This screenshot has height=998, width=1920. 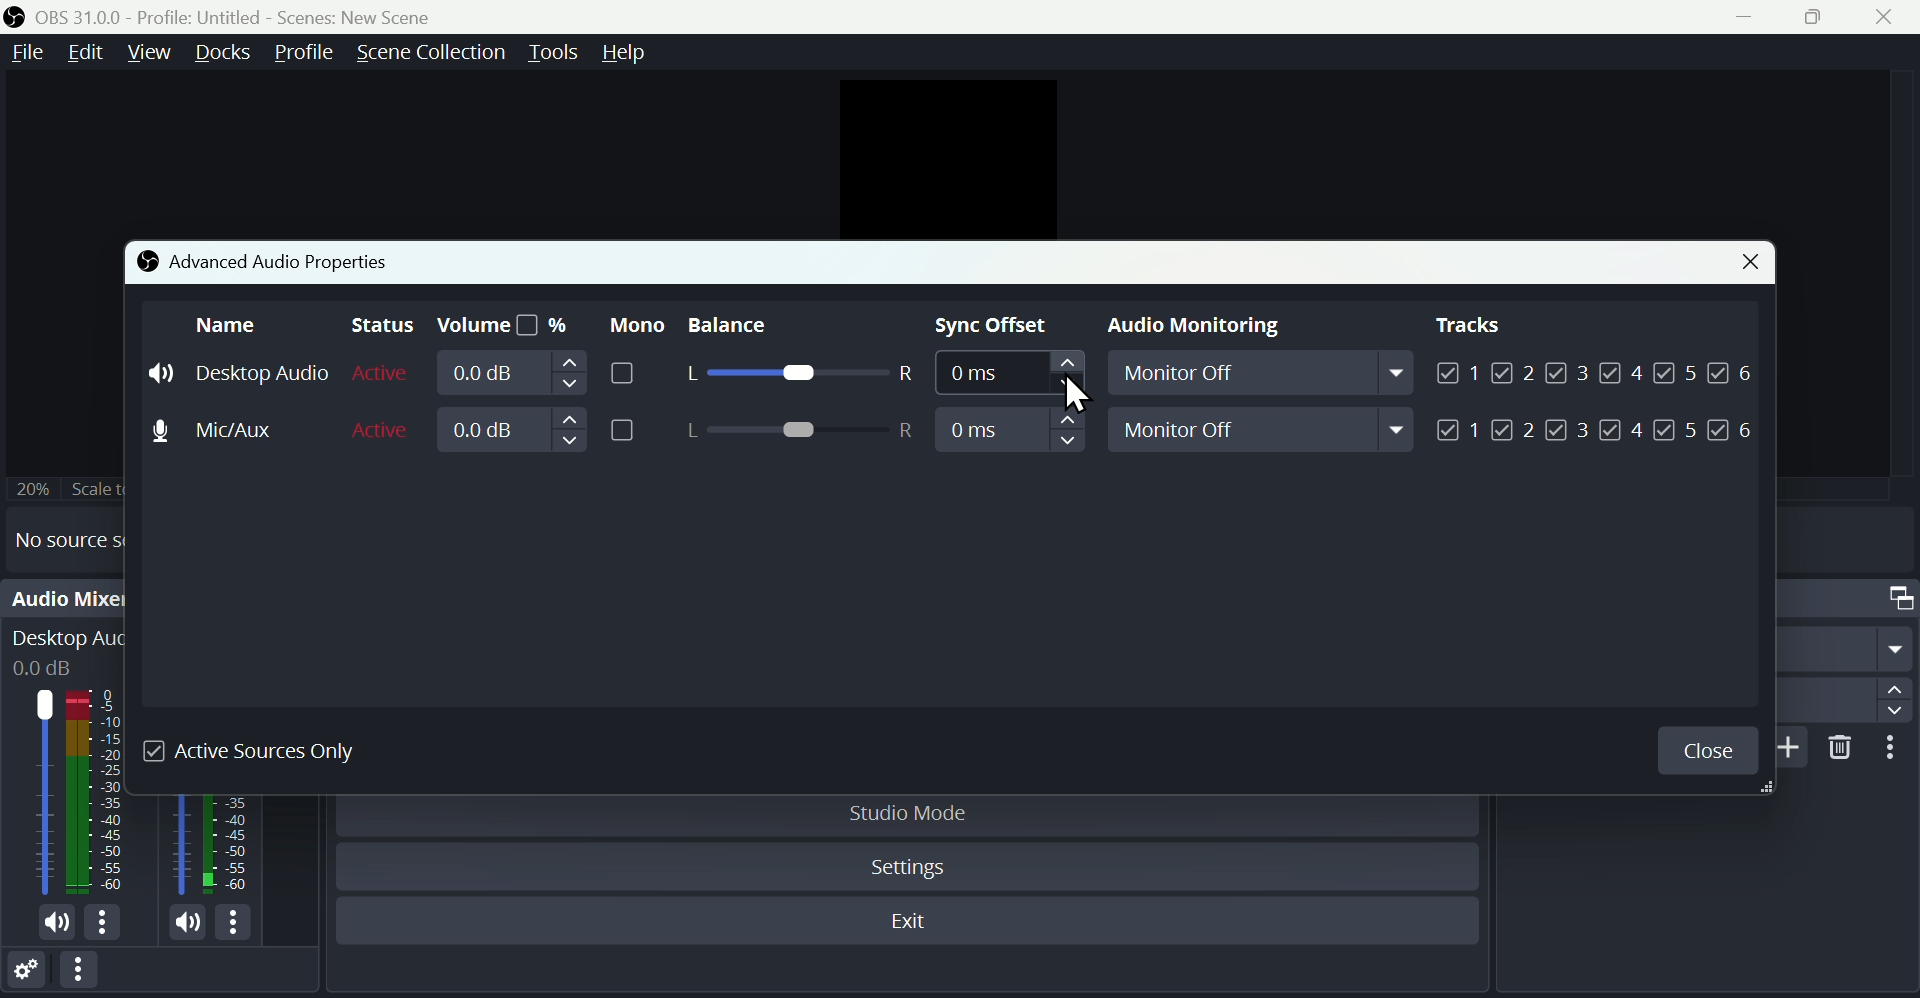 What do you see at coordinates (264, 260) in the screenshot?
I see `Advanced audio properties` at bounding box center [264, 260].